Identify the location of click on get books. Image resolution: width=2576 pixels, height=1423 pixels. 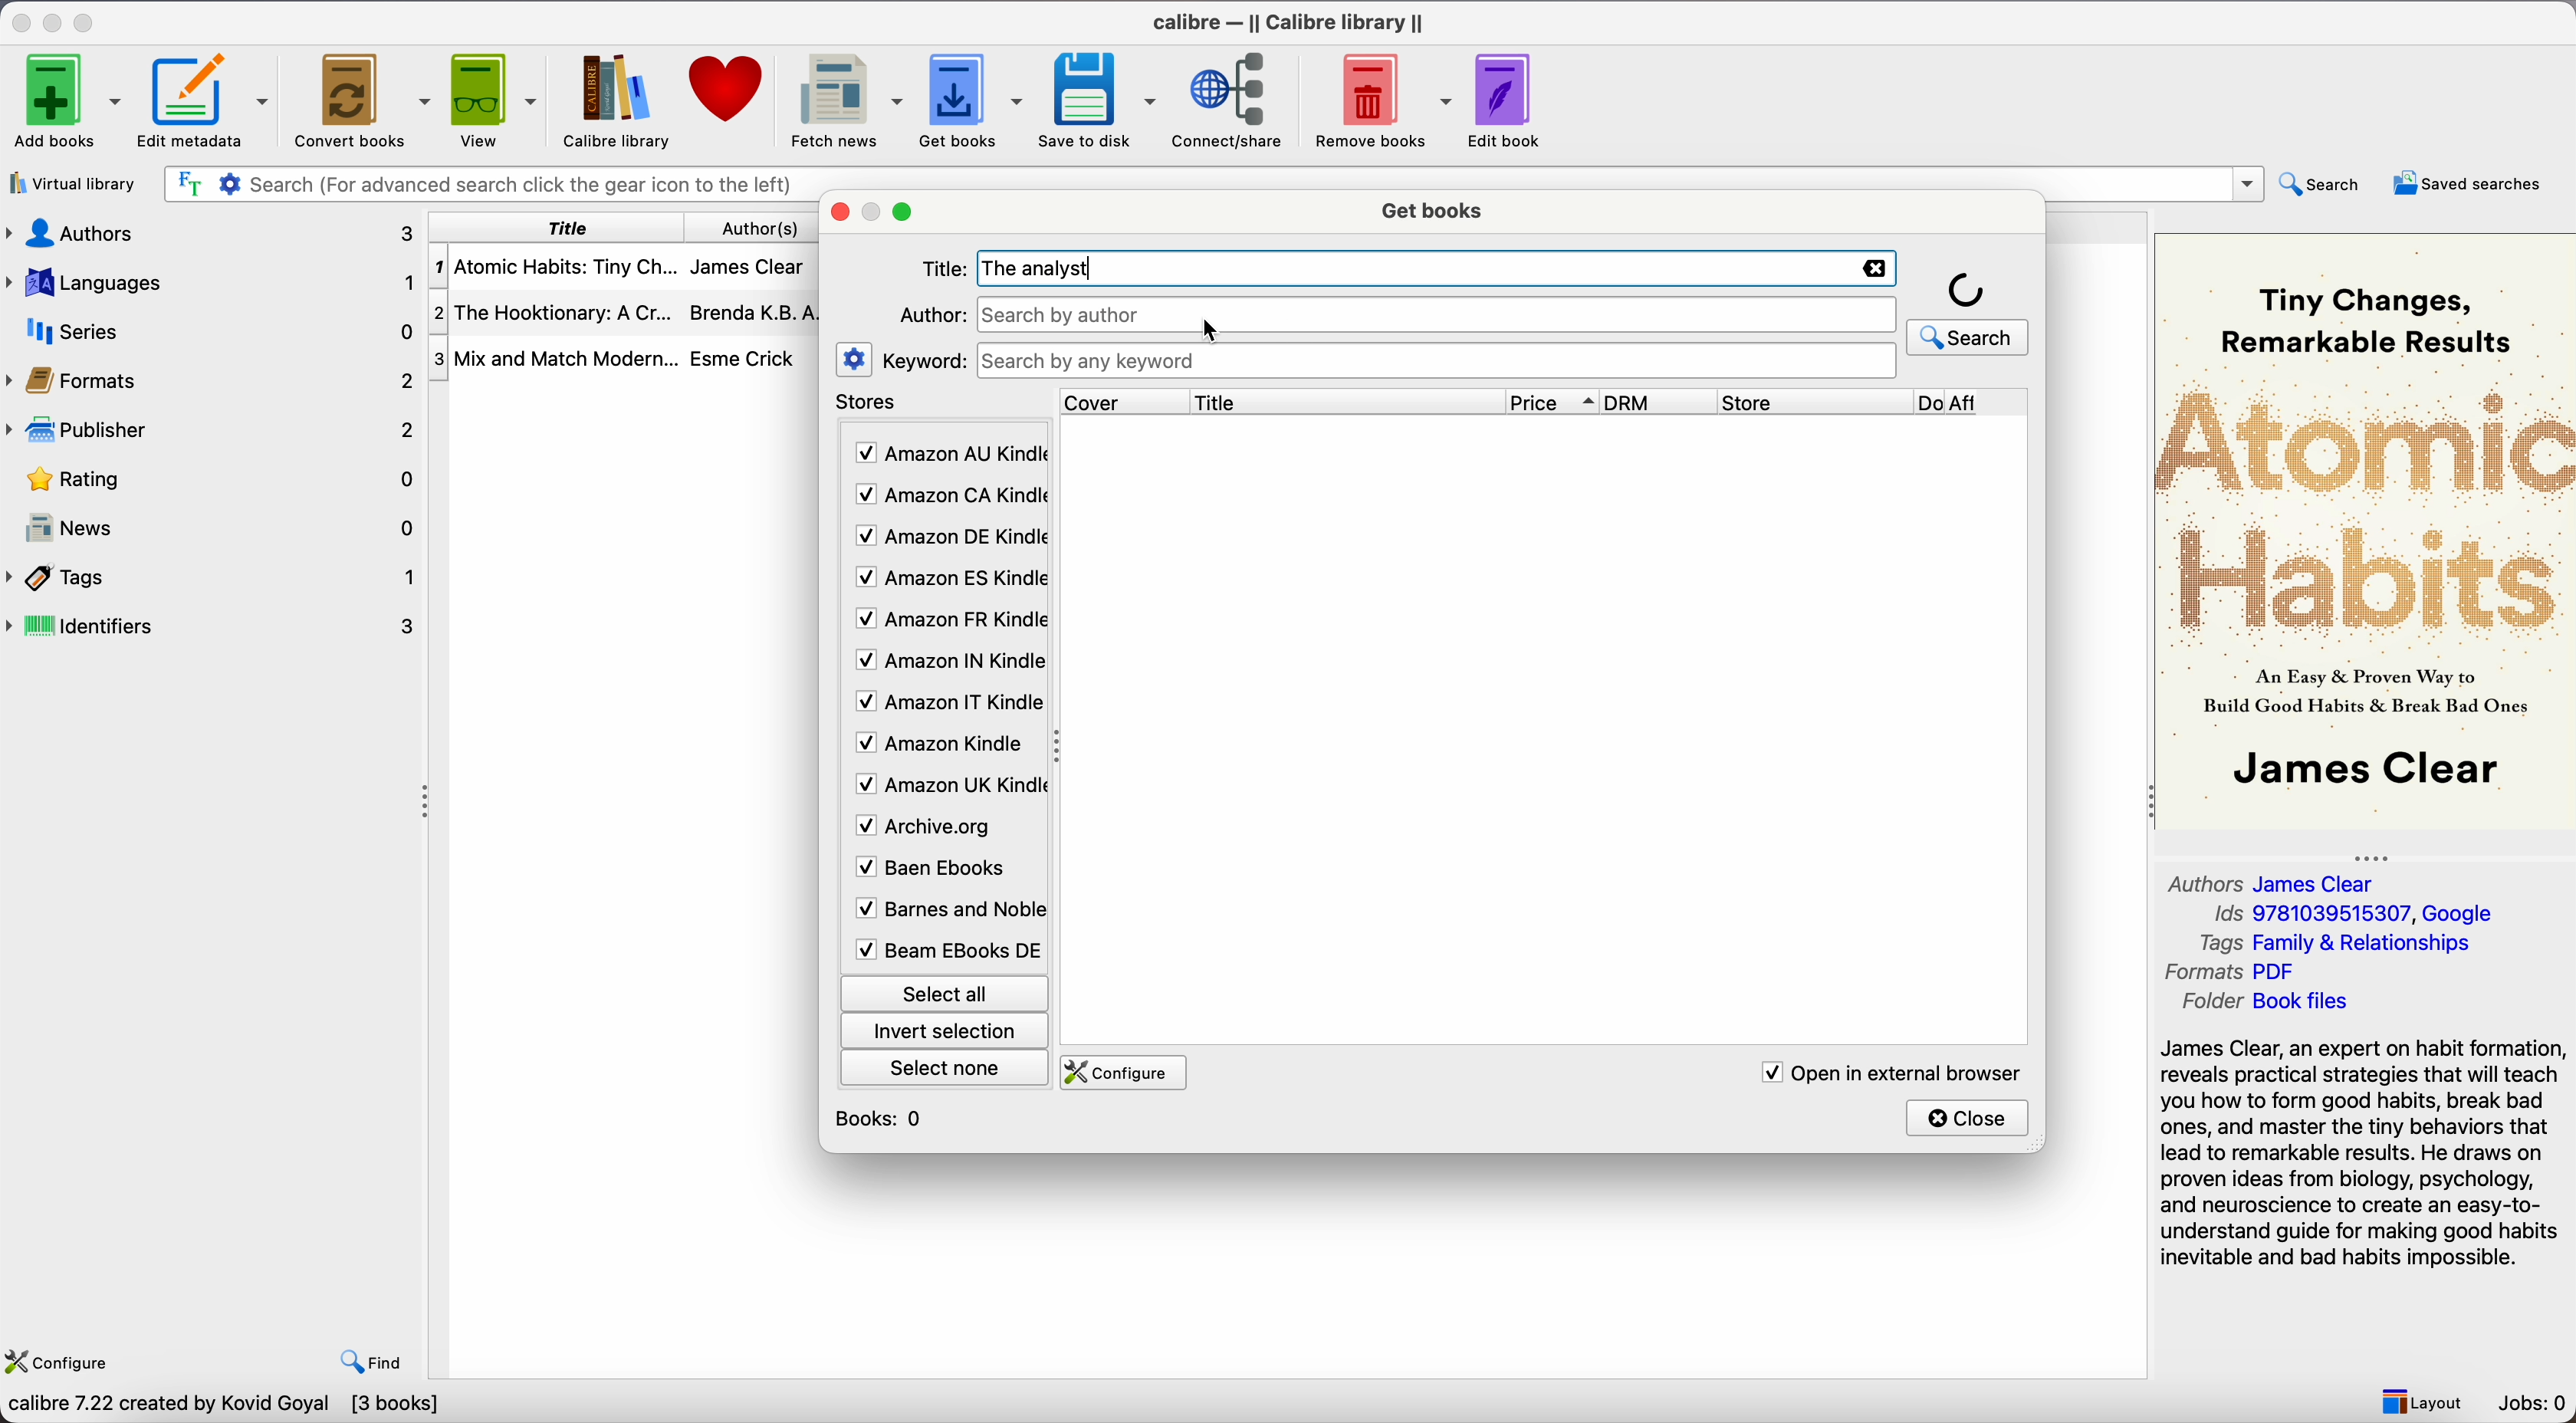
(966, 101).